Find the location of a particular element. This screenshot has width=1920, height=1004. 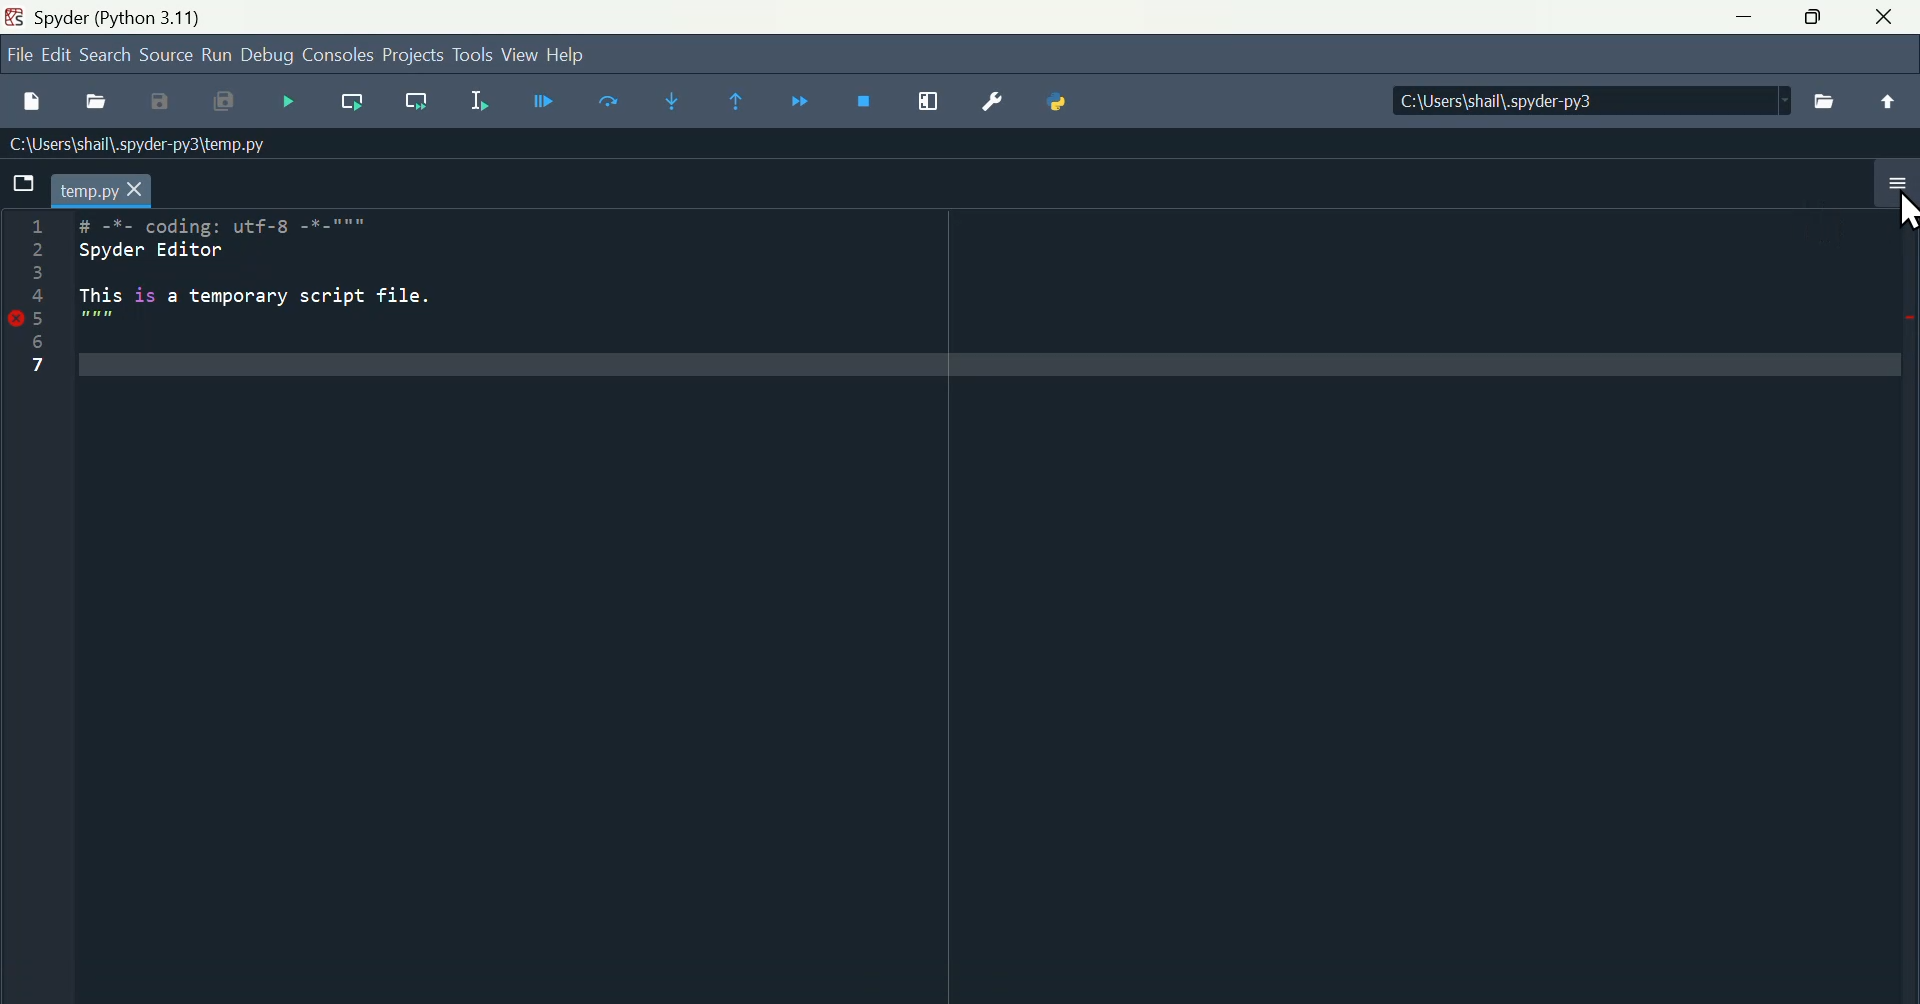

Run current line and go to the next one is located at coordinates (415, 105).